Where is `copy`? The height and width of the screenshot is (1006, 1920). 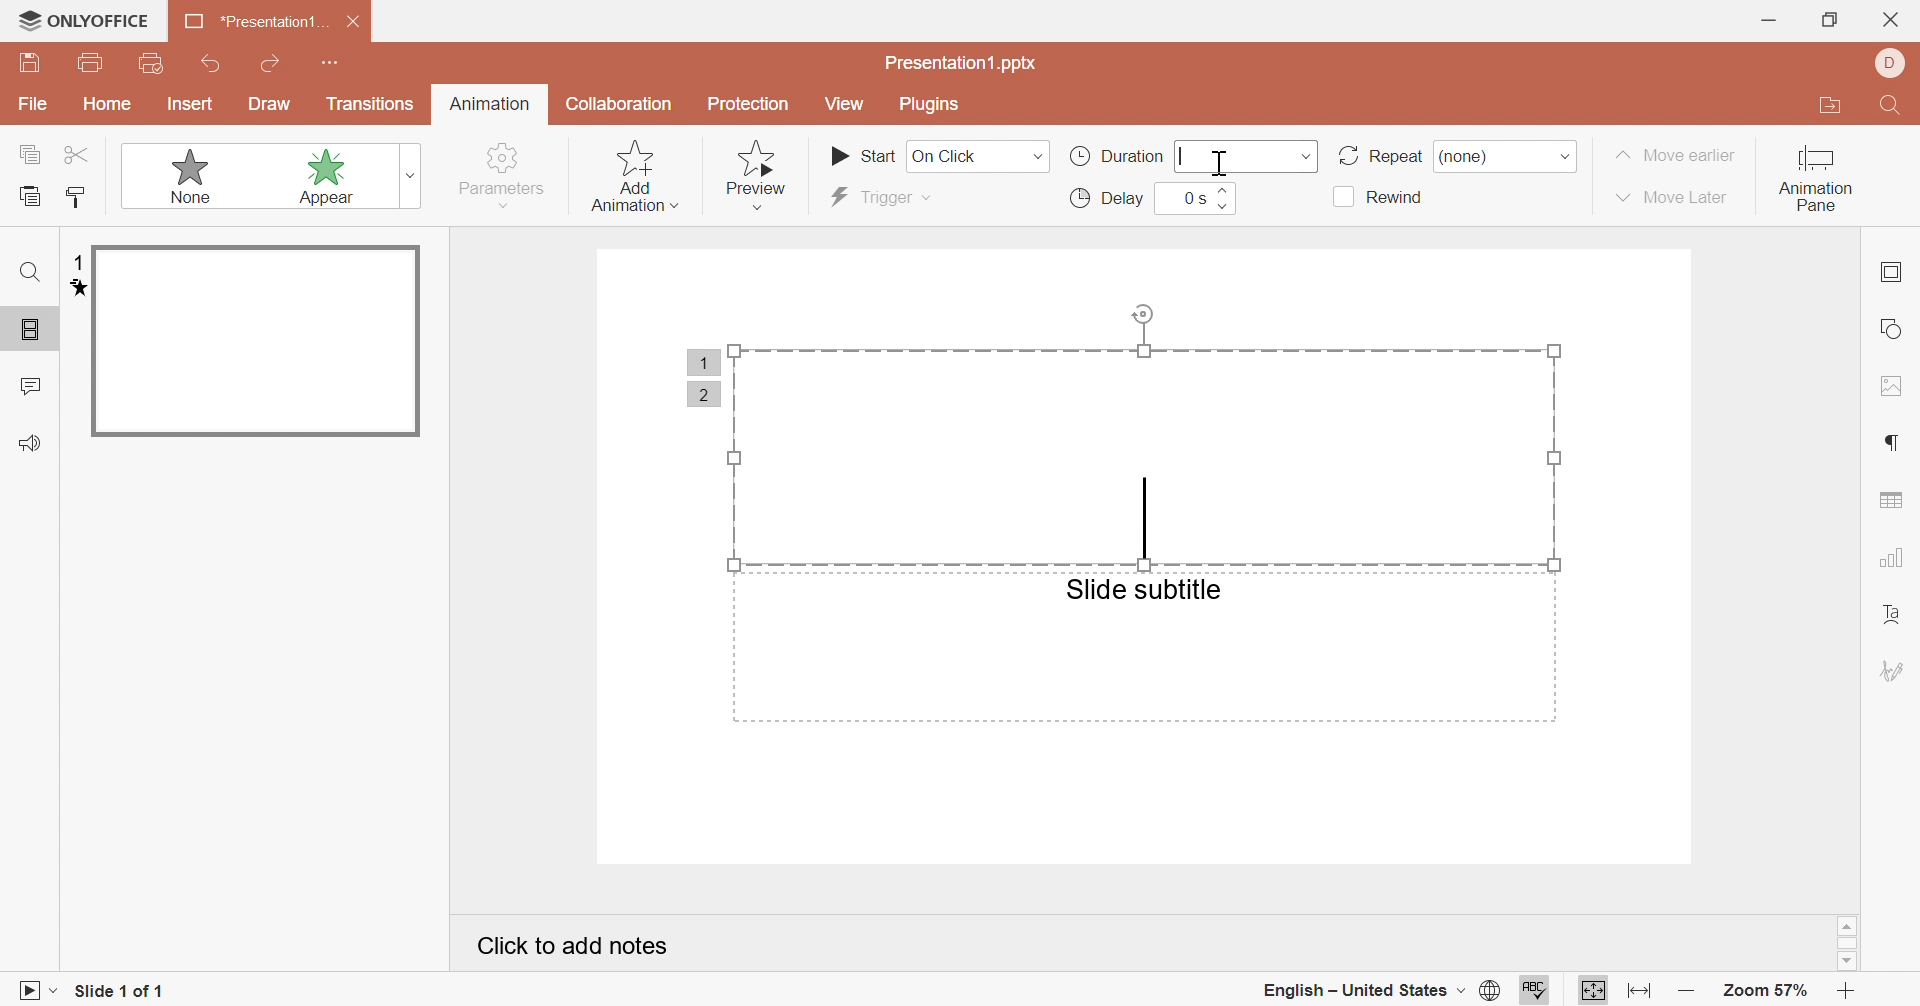 copy is located at coordinates (30, 152).